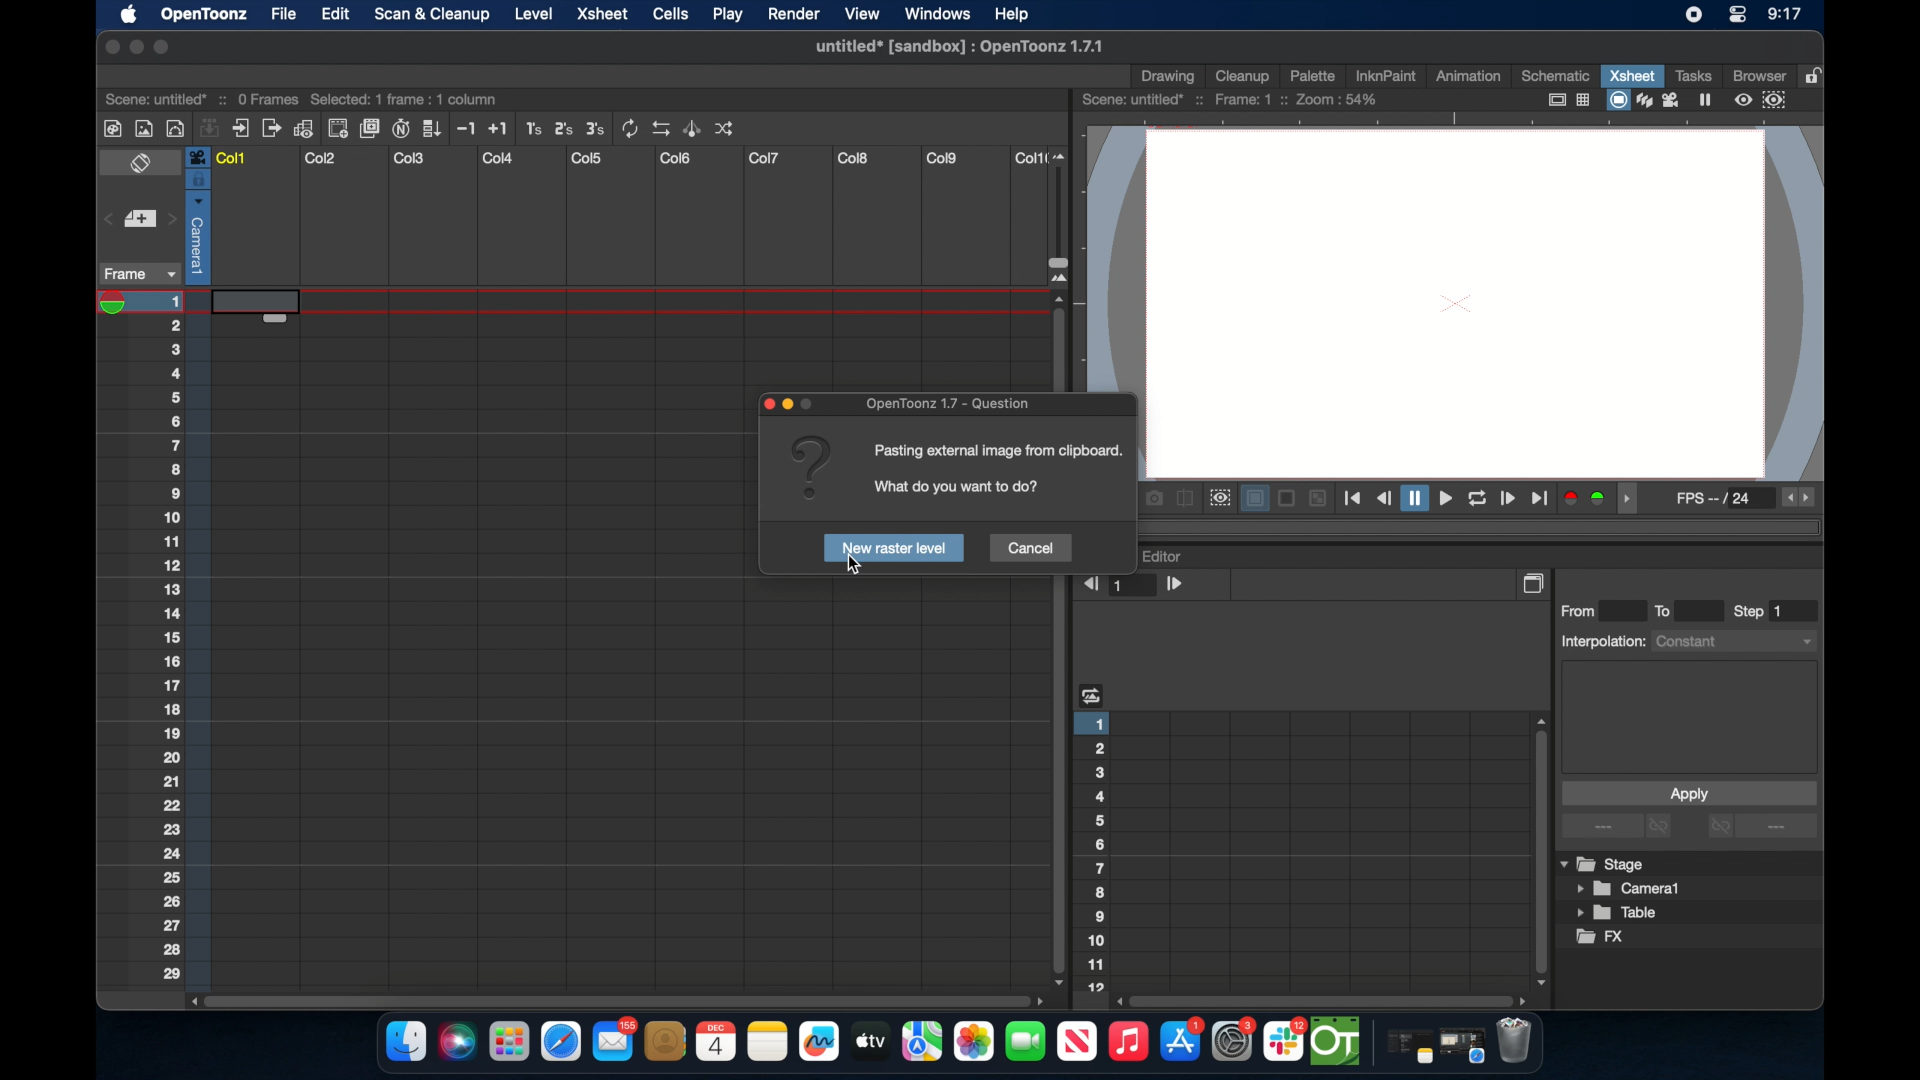 This screenshot has height=1080, width=1920. Describe the element at coordinates (1218, 498) in the screenshot. I see `preview` at that location.